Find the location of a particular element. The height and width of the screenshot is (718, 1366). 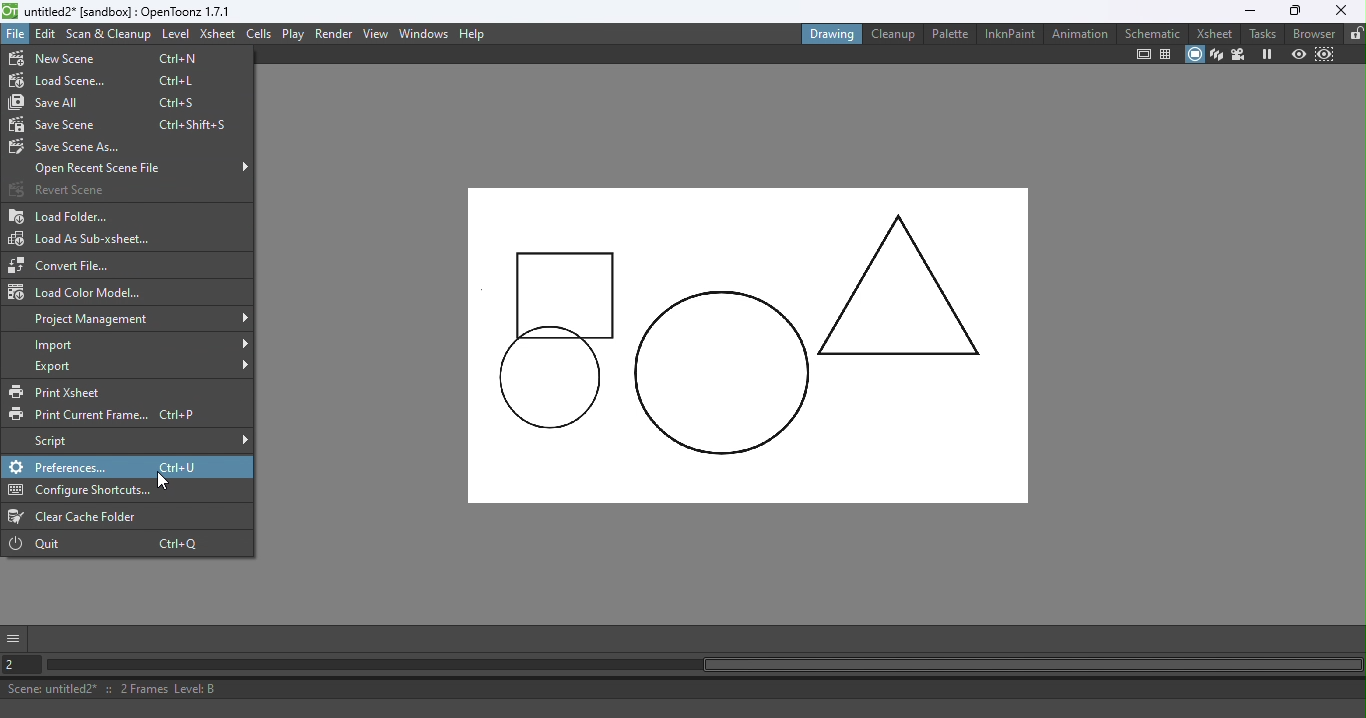

Help is located at coordinates (473, 34).